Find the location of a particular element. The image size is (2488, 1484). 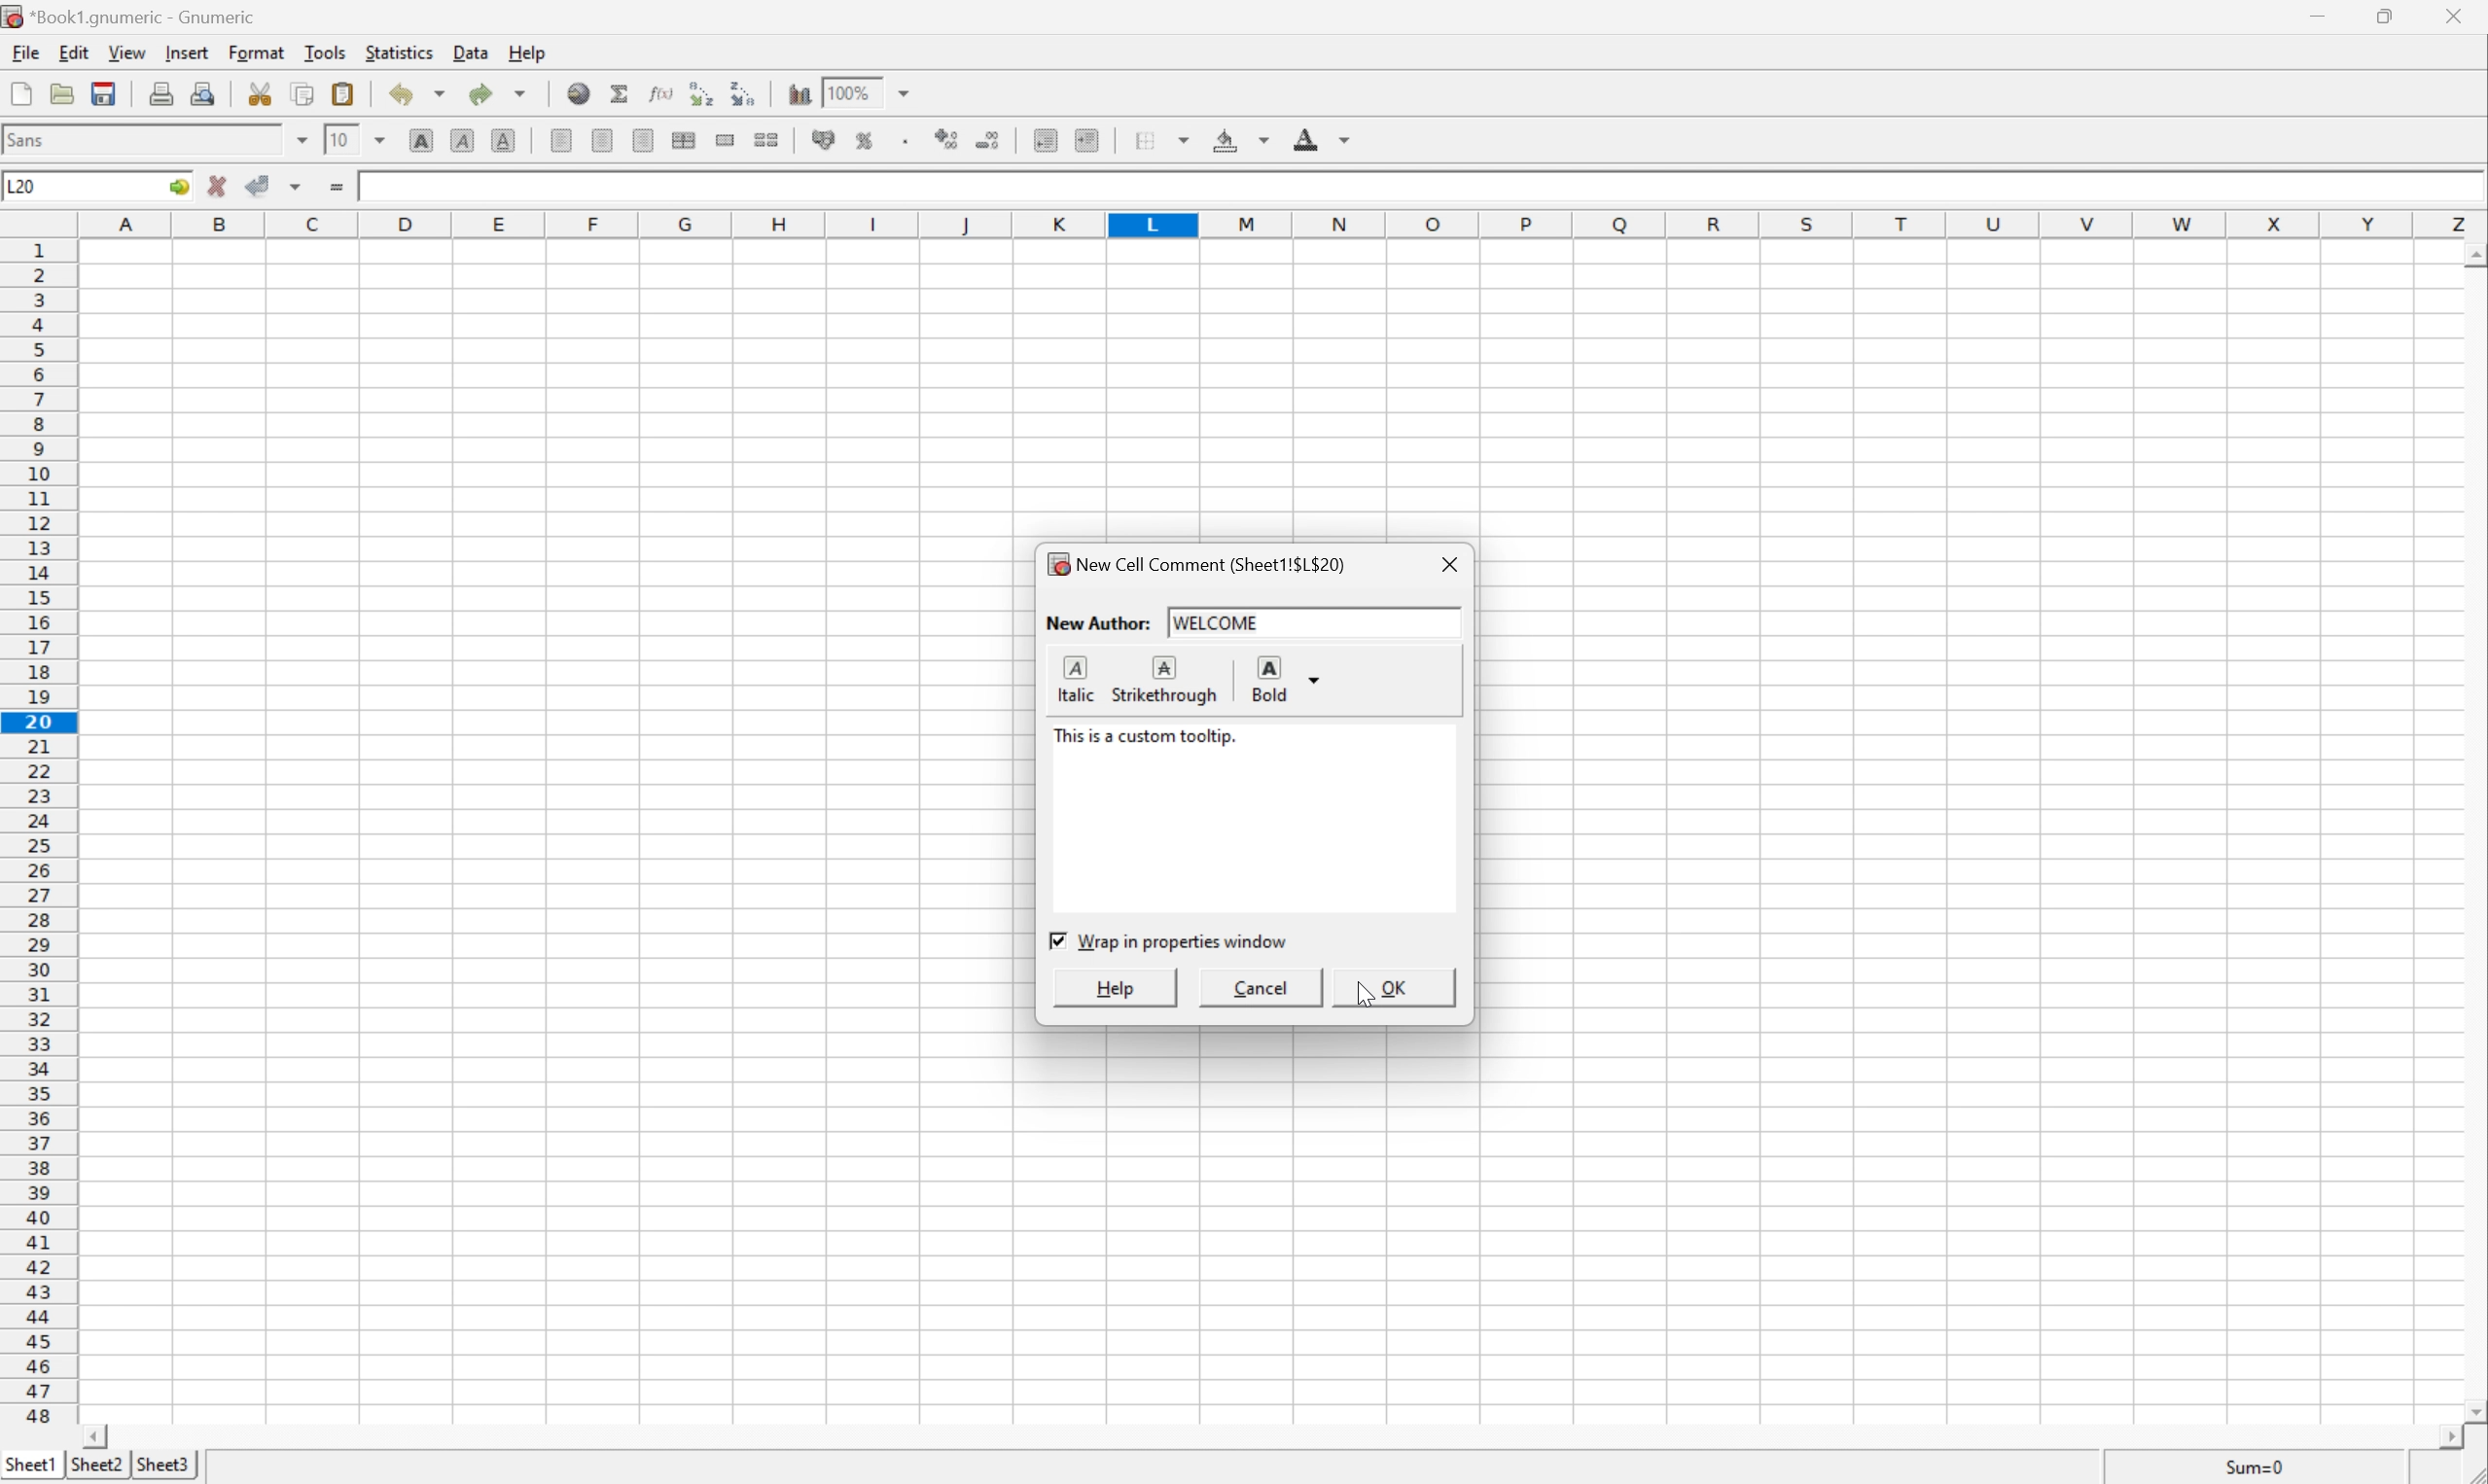

Italic is located at coordinates (460, 139).